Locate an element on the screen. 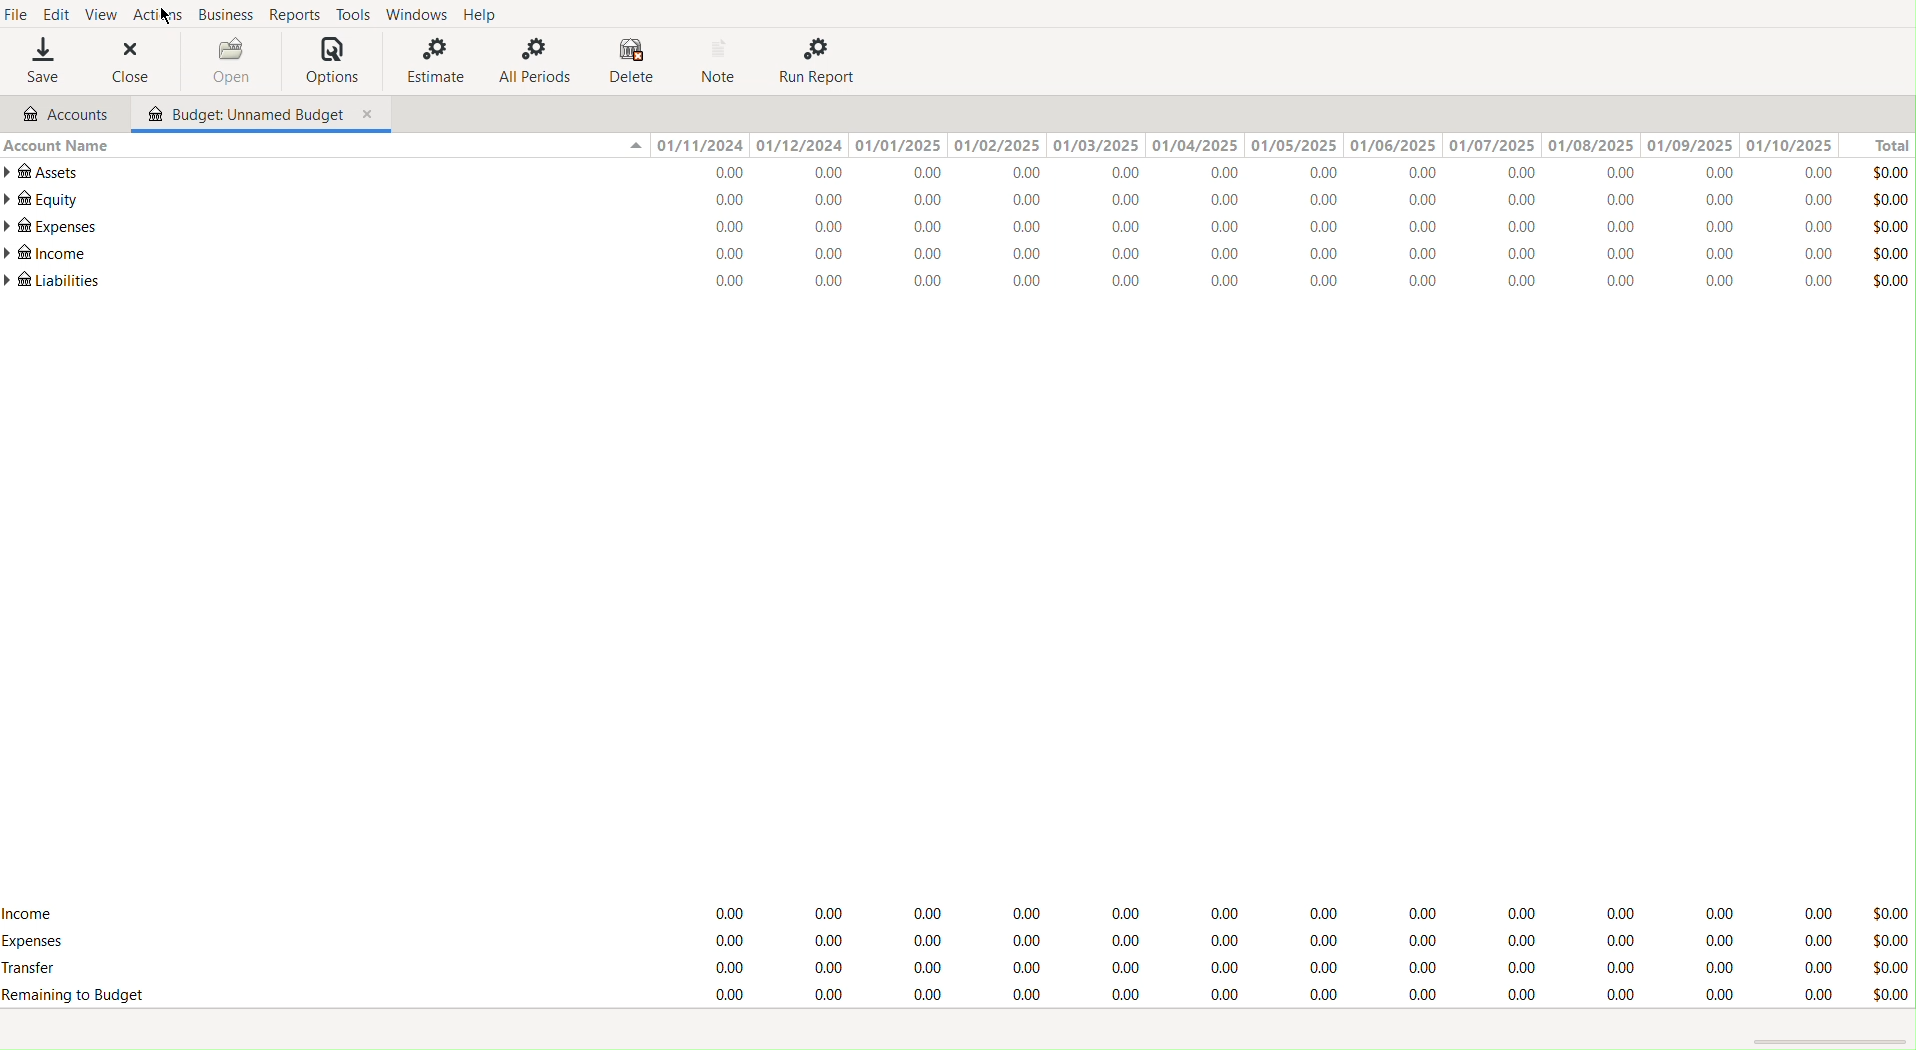  Income is located at coordinates (1272, 256).